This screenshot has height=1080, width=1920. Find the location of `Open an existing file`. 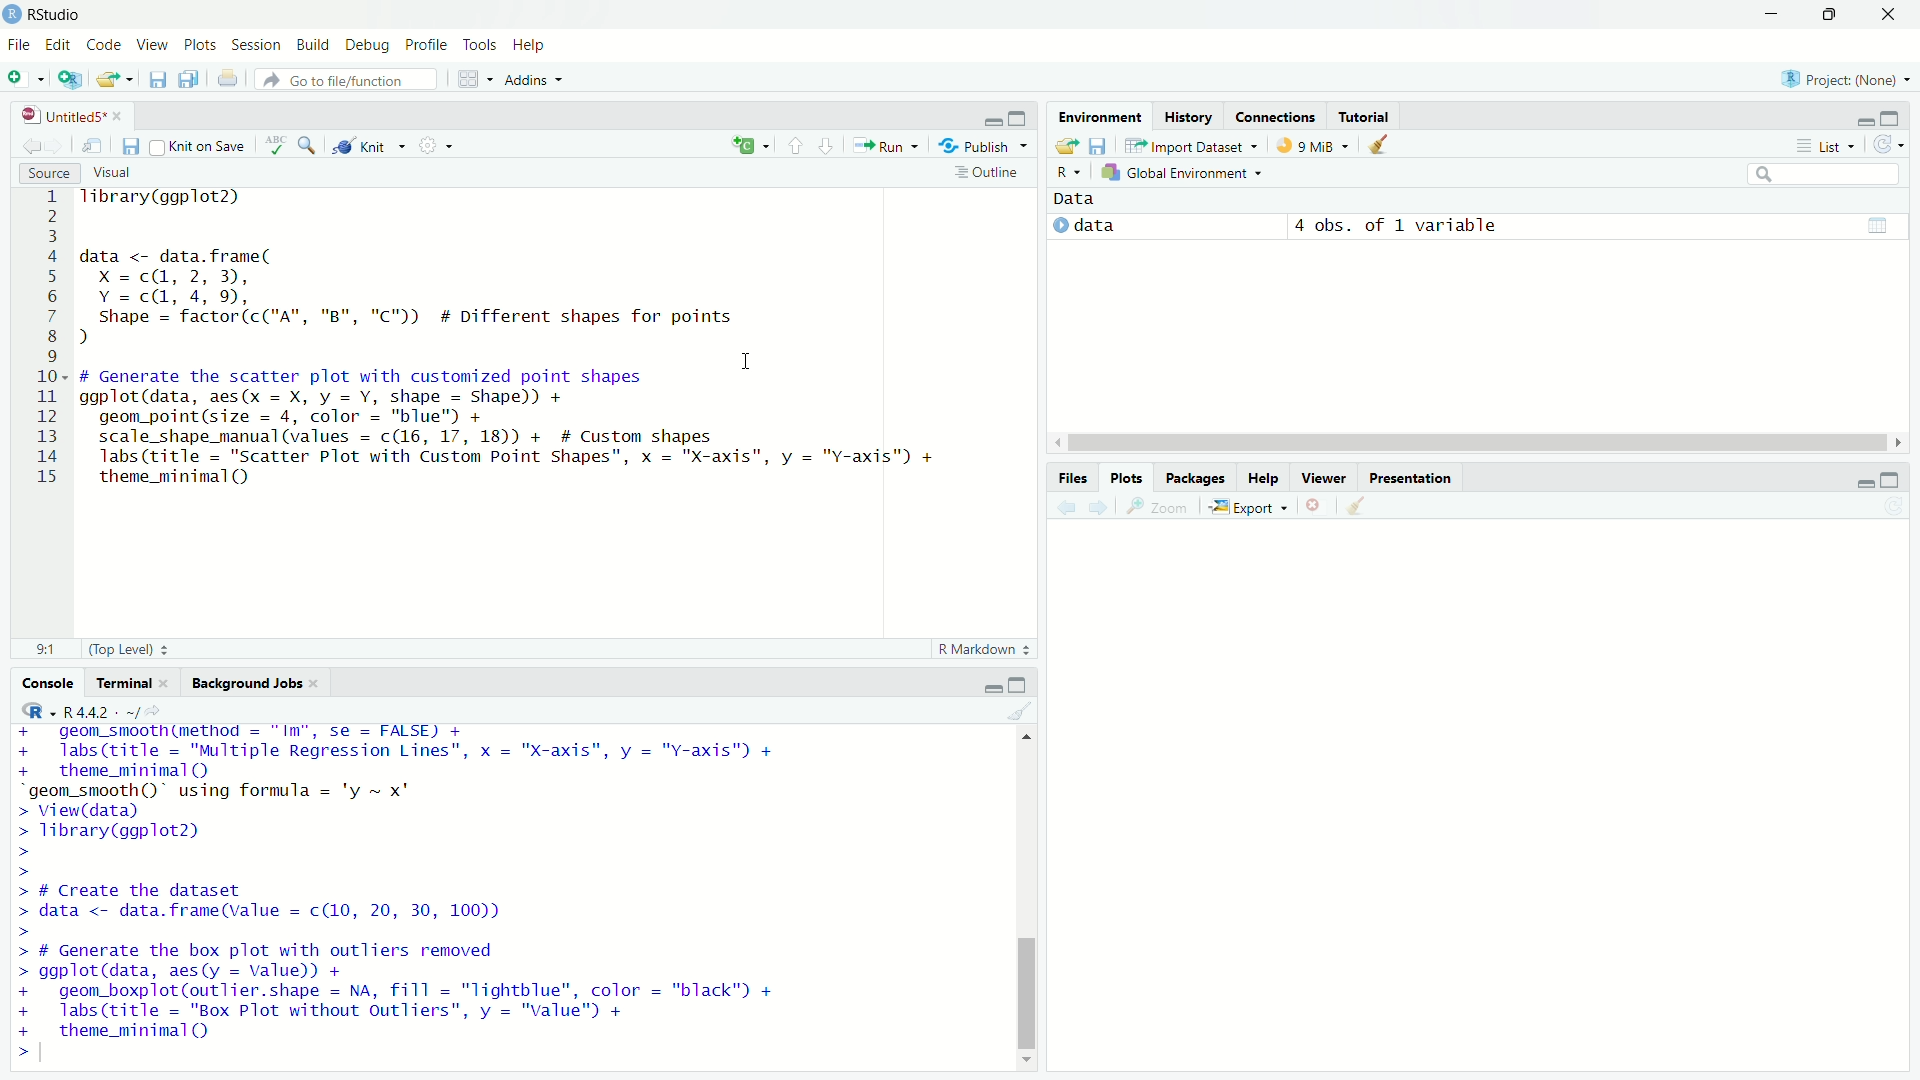

Open an existing file is located at coordinates (106, 79).